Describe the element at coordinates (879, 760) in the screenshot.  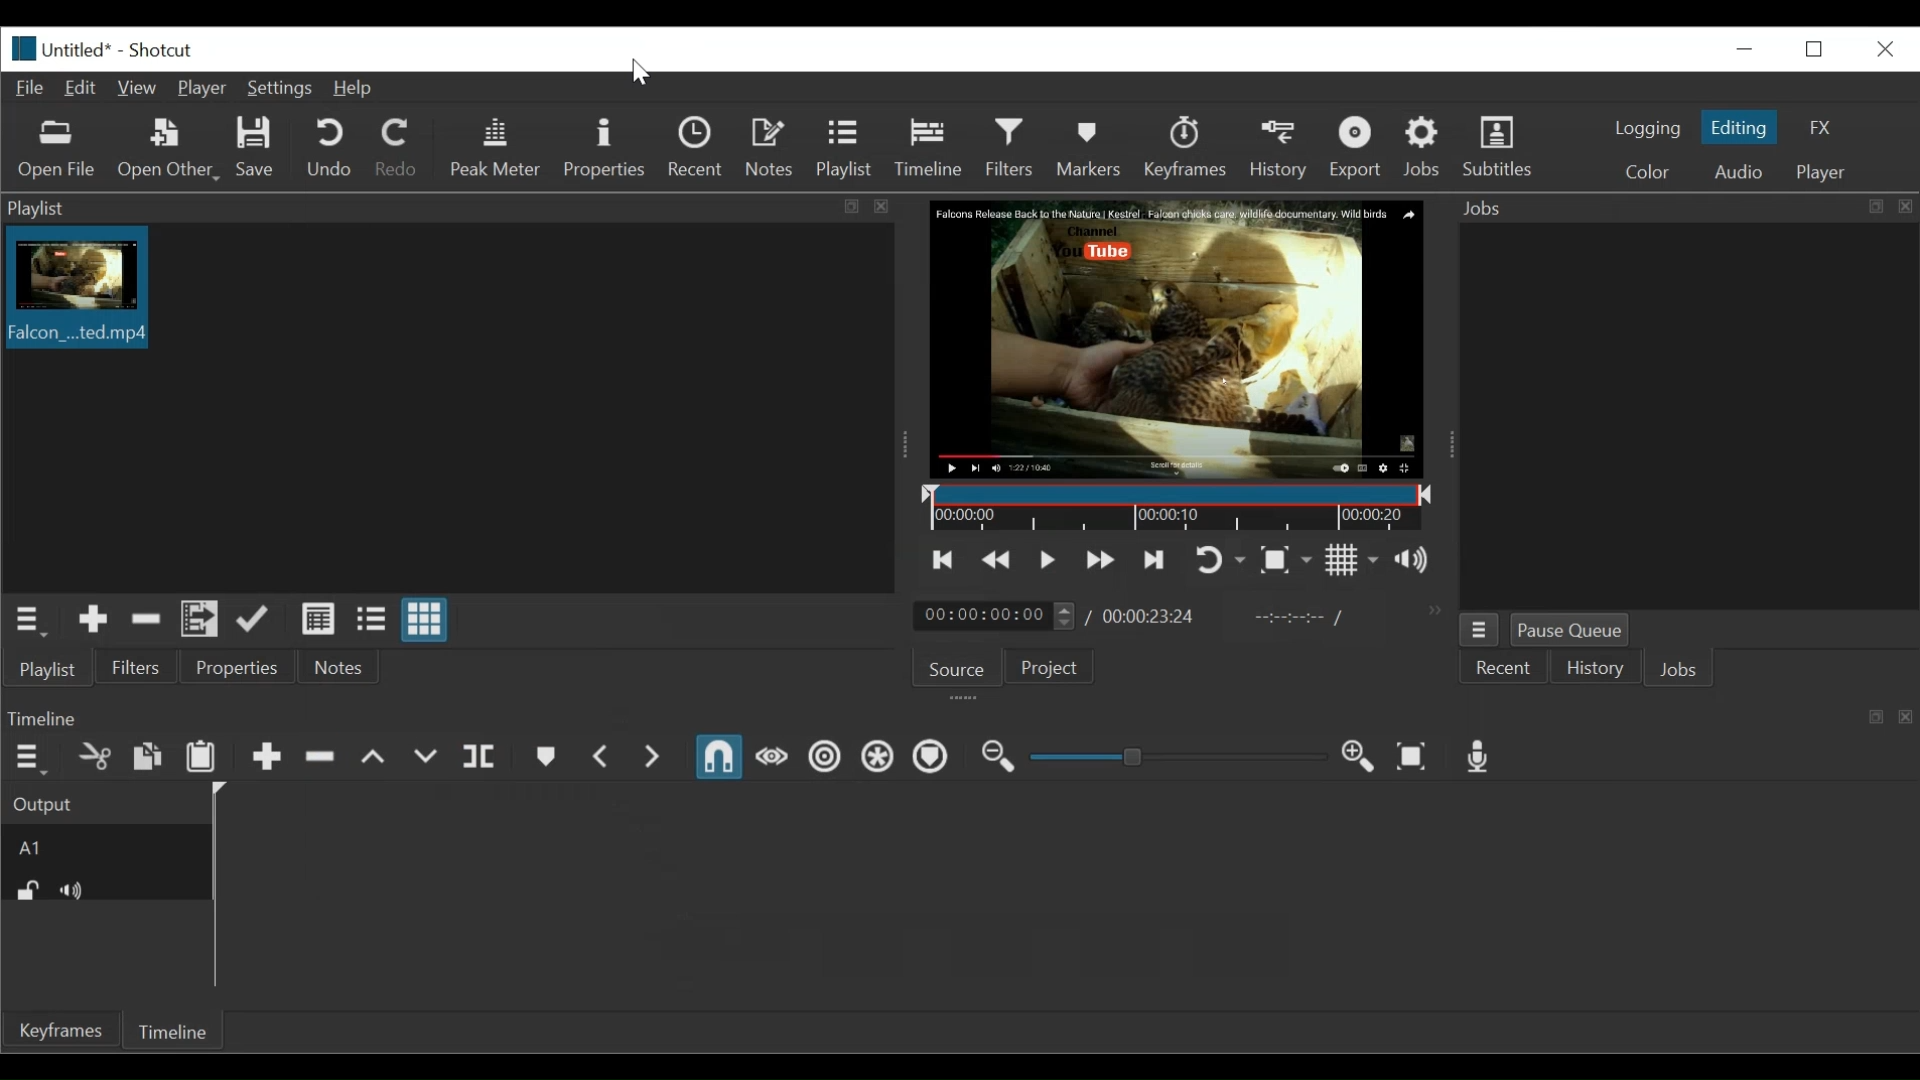
I see `Ripple all tracks` at that location.